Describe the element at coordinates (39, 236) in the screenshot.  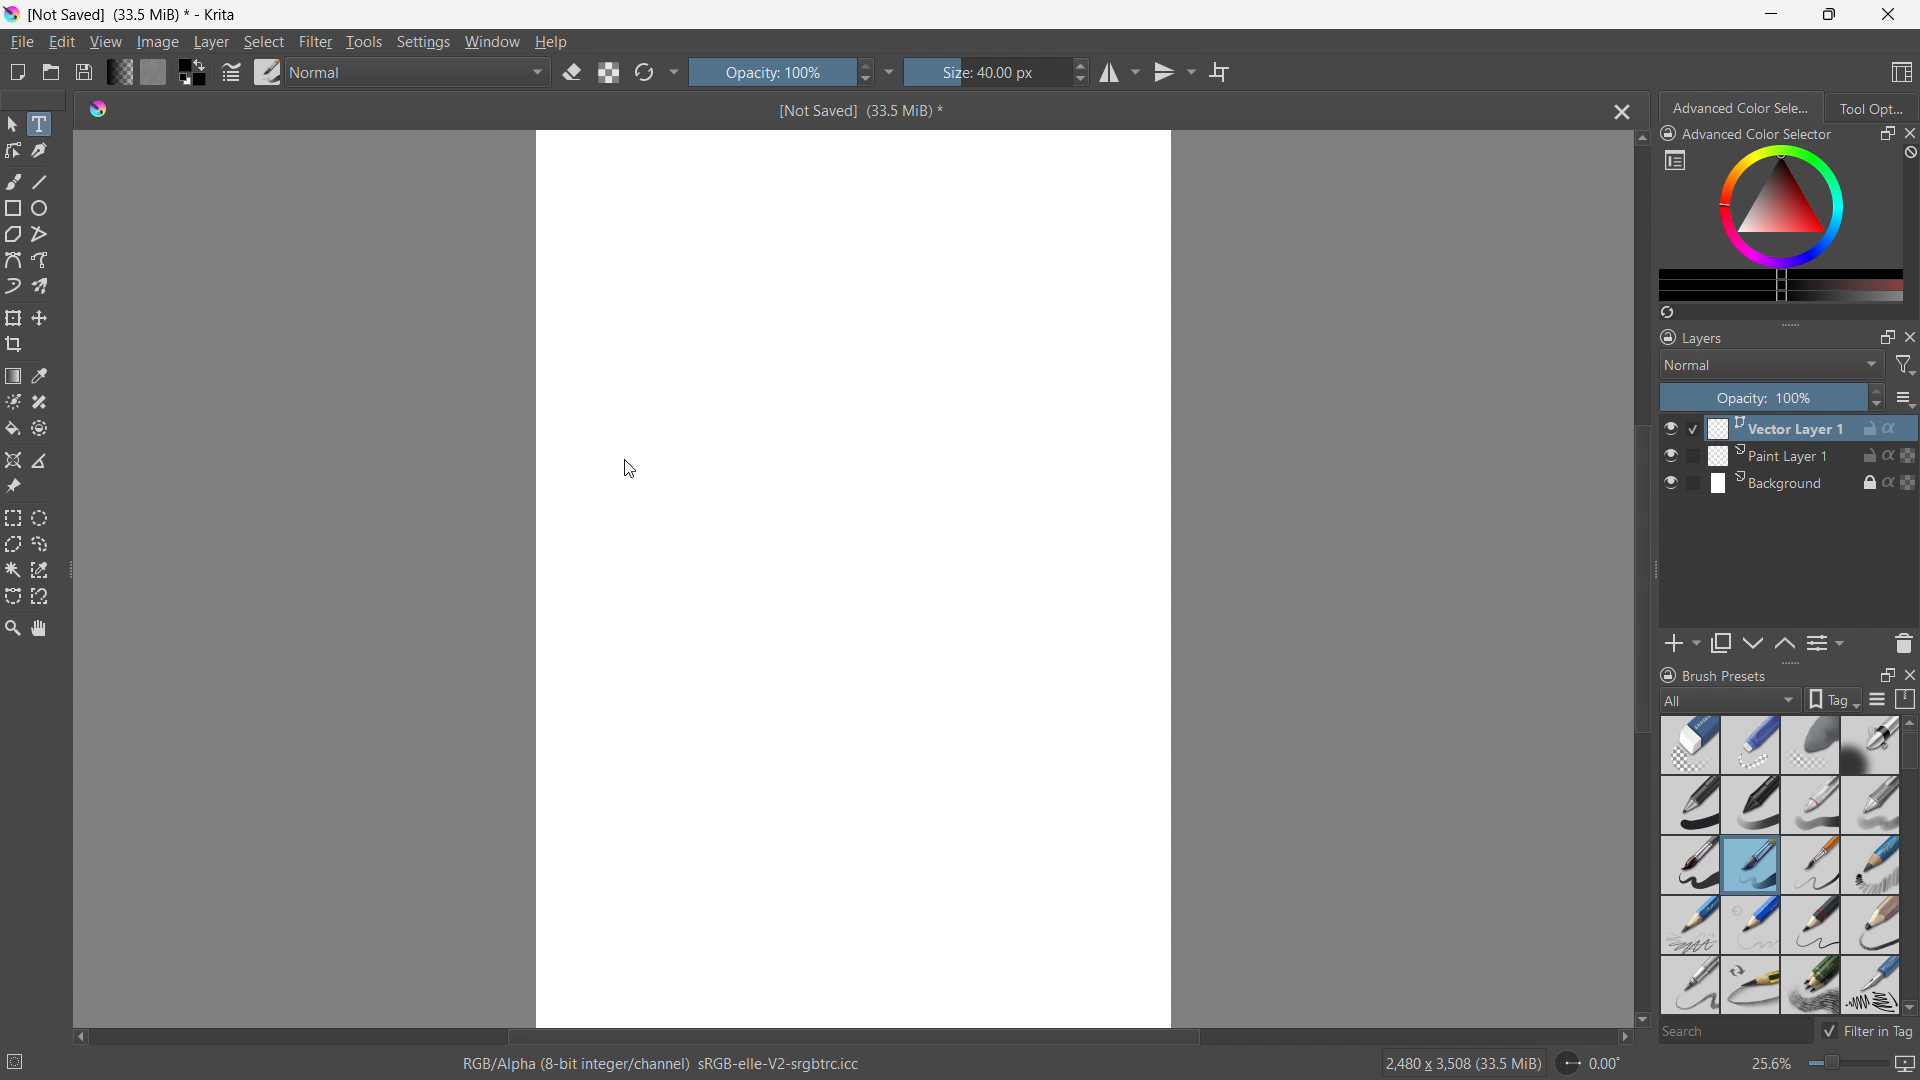
I see `polyline tool` at that location.